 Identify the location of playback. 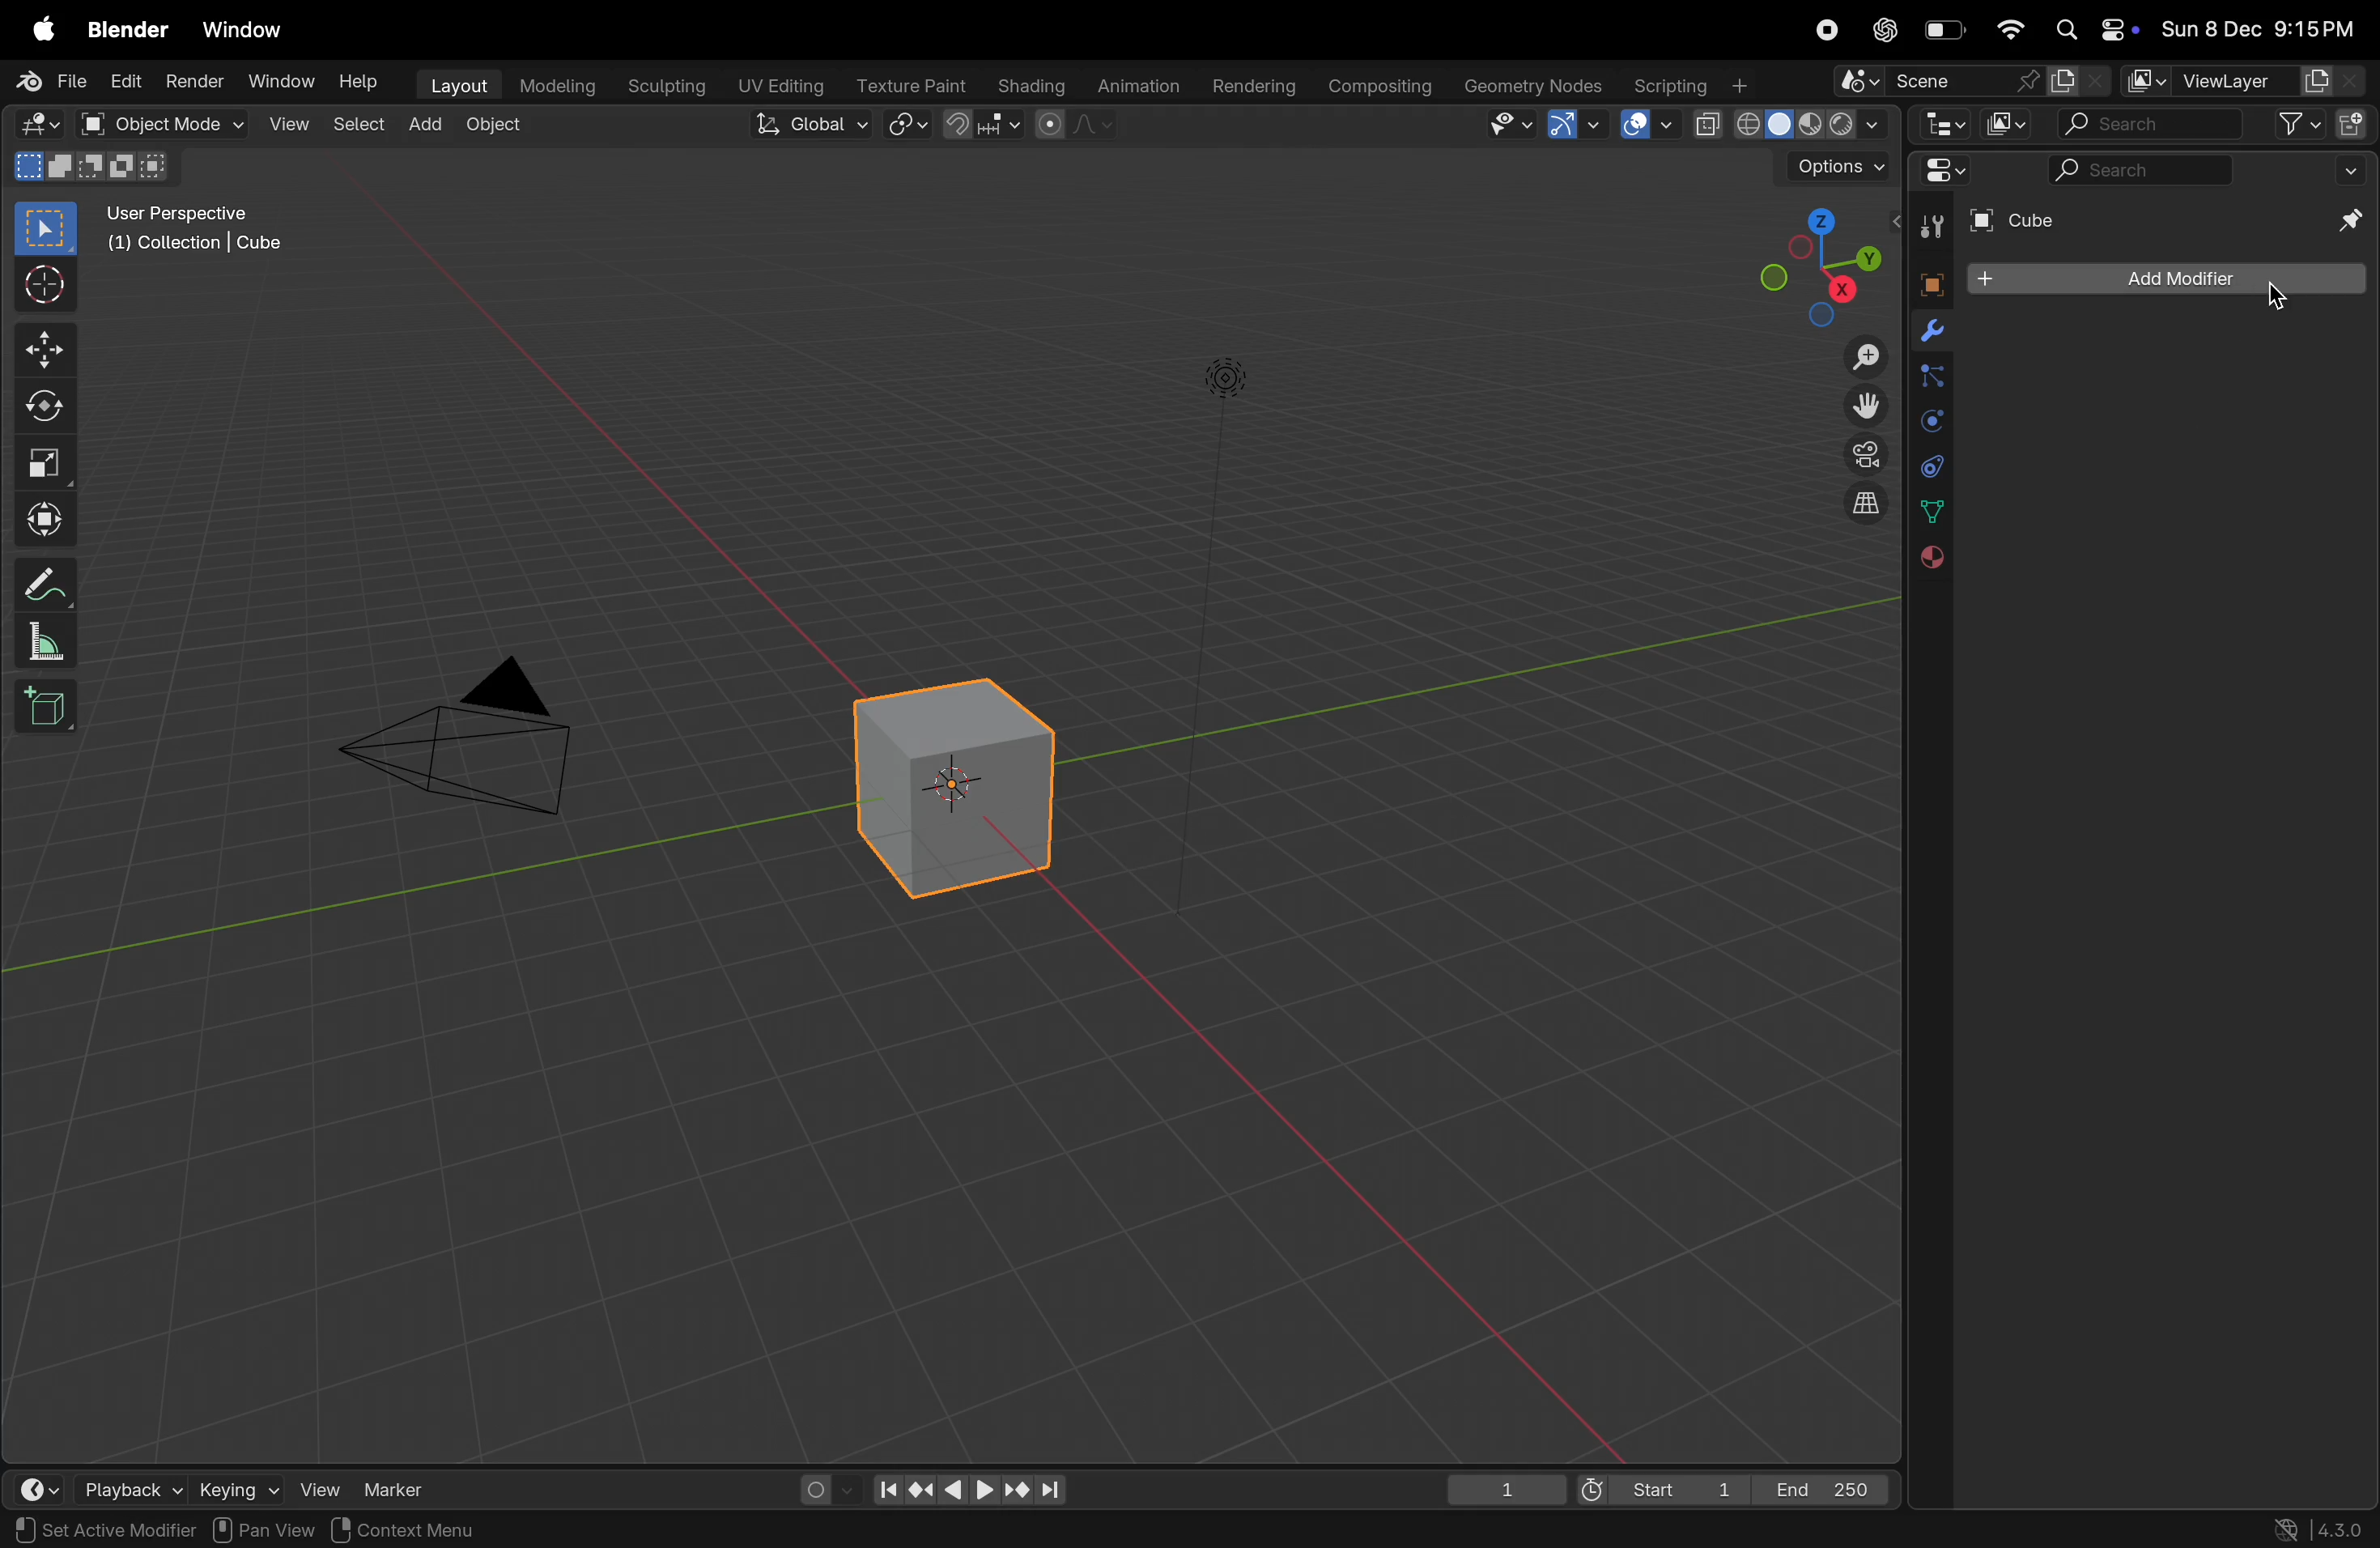
(130, 1488).